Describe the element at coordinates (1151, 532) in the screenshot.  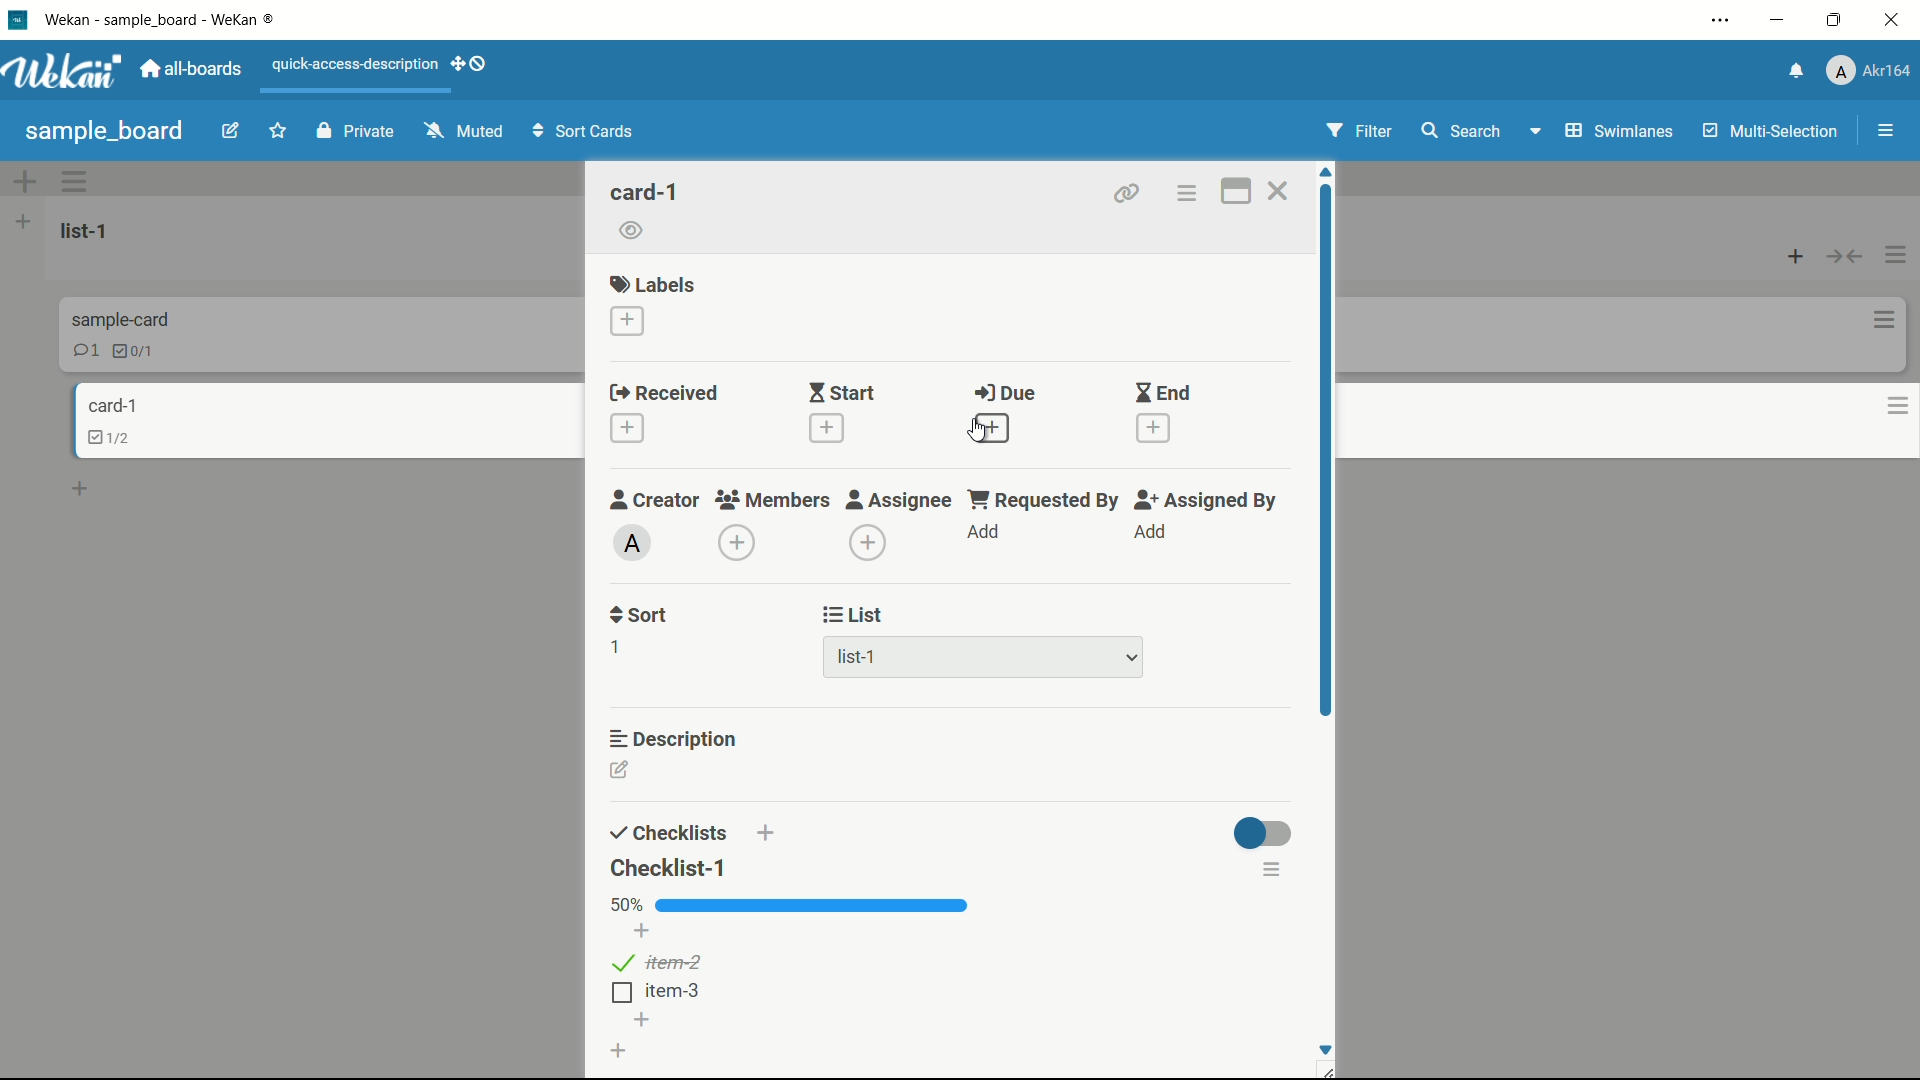
I see `add` at that location.